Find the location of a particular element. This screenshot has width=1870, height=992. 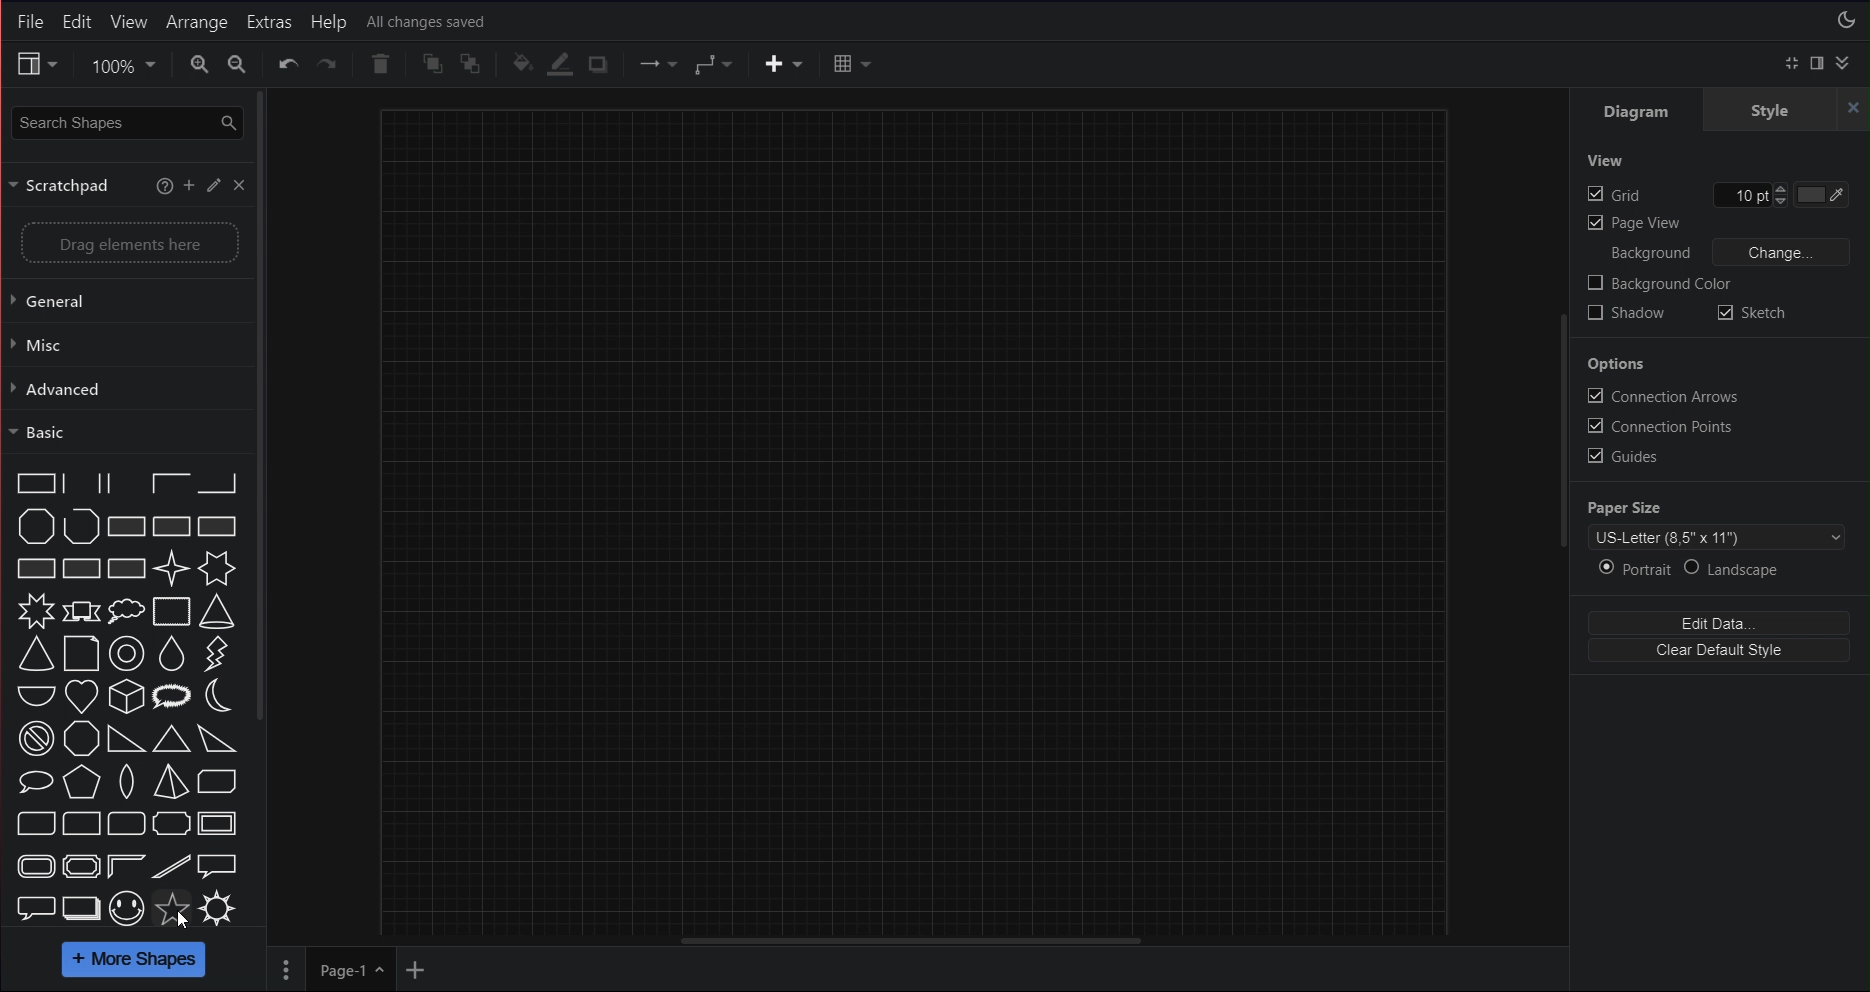

Cursor is located at coordinates (185, 919).